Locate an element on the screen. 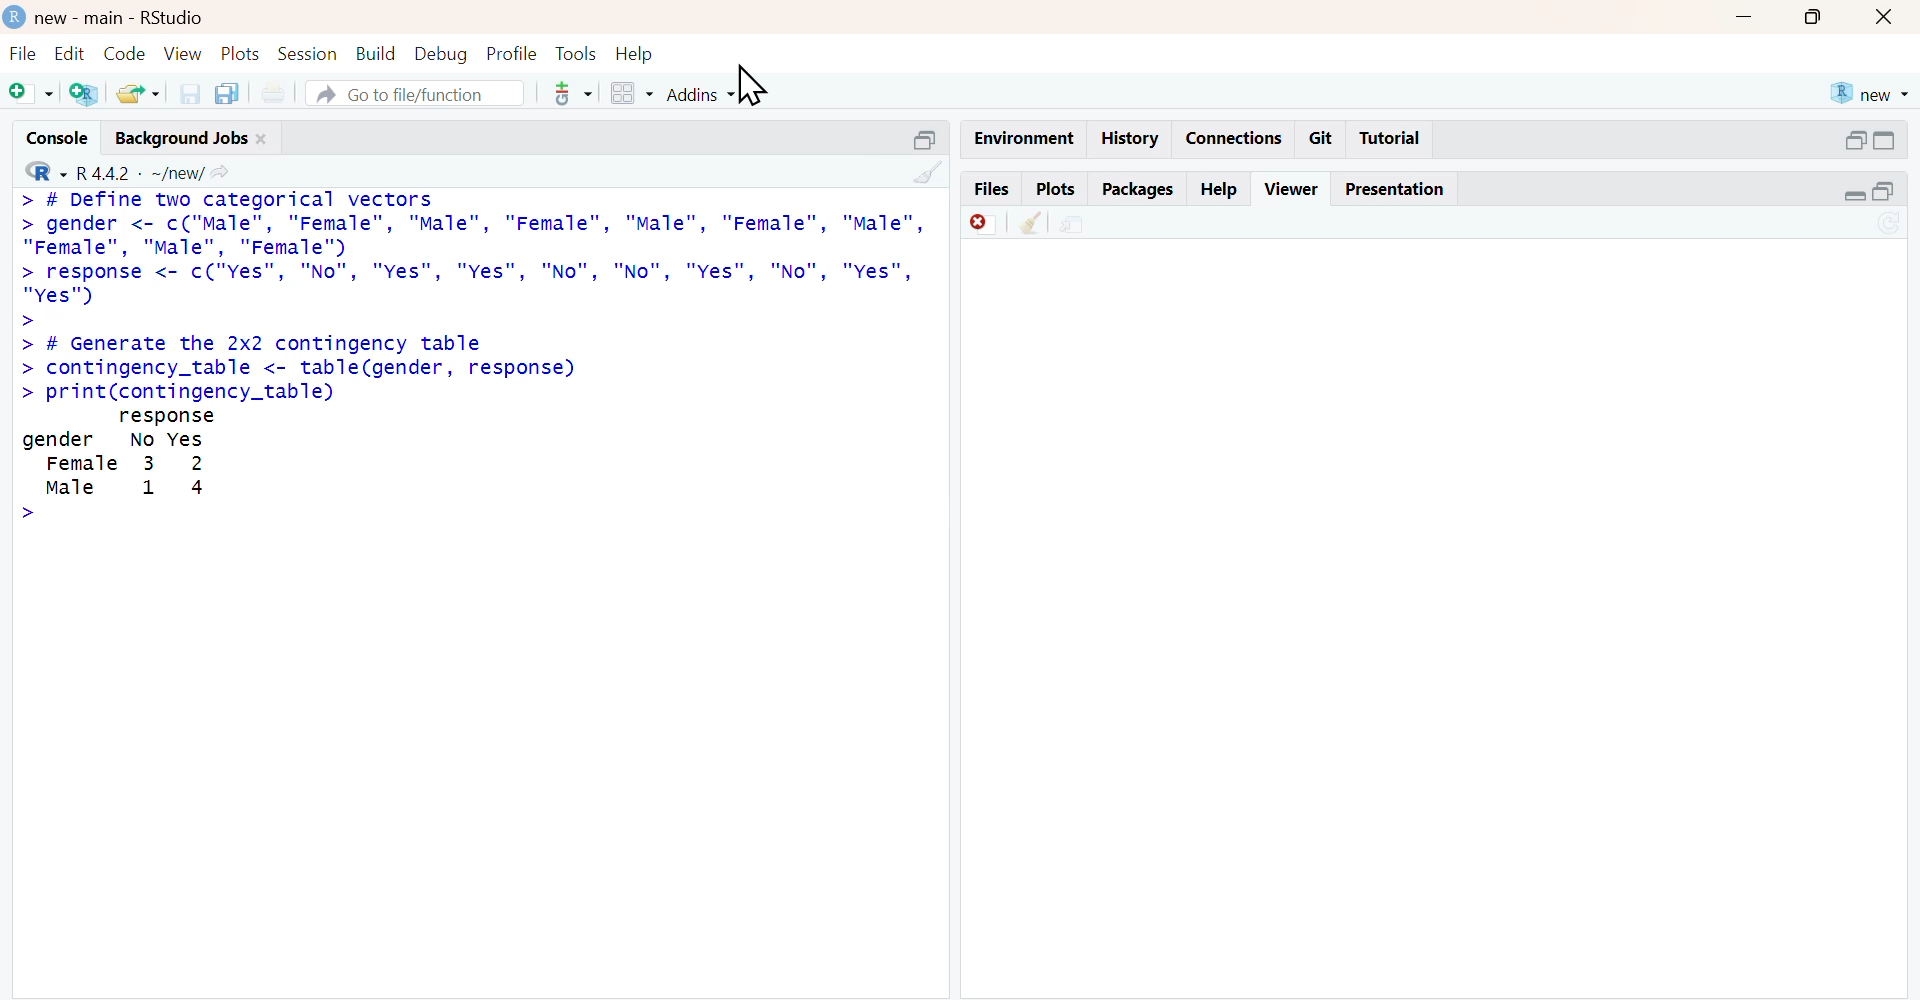  build is located at coordinates (377, 53).